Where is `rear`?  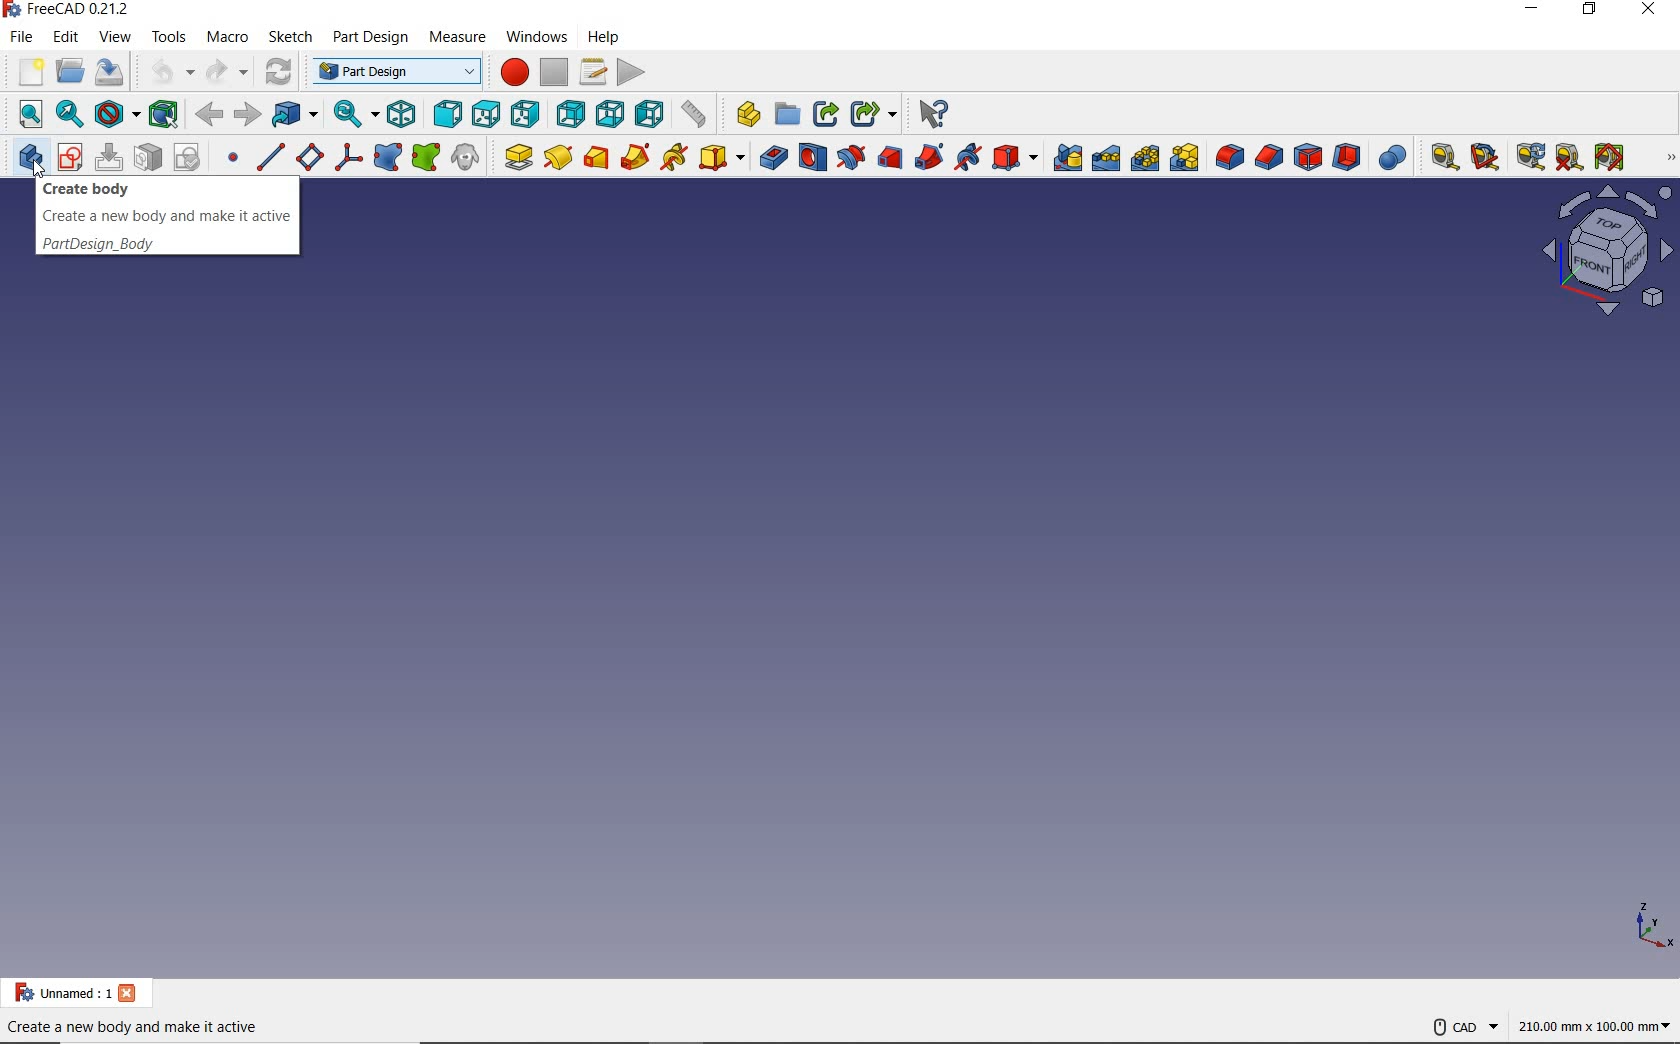
rear is located at coordinates (570, 114).